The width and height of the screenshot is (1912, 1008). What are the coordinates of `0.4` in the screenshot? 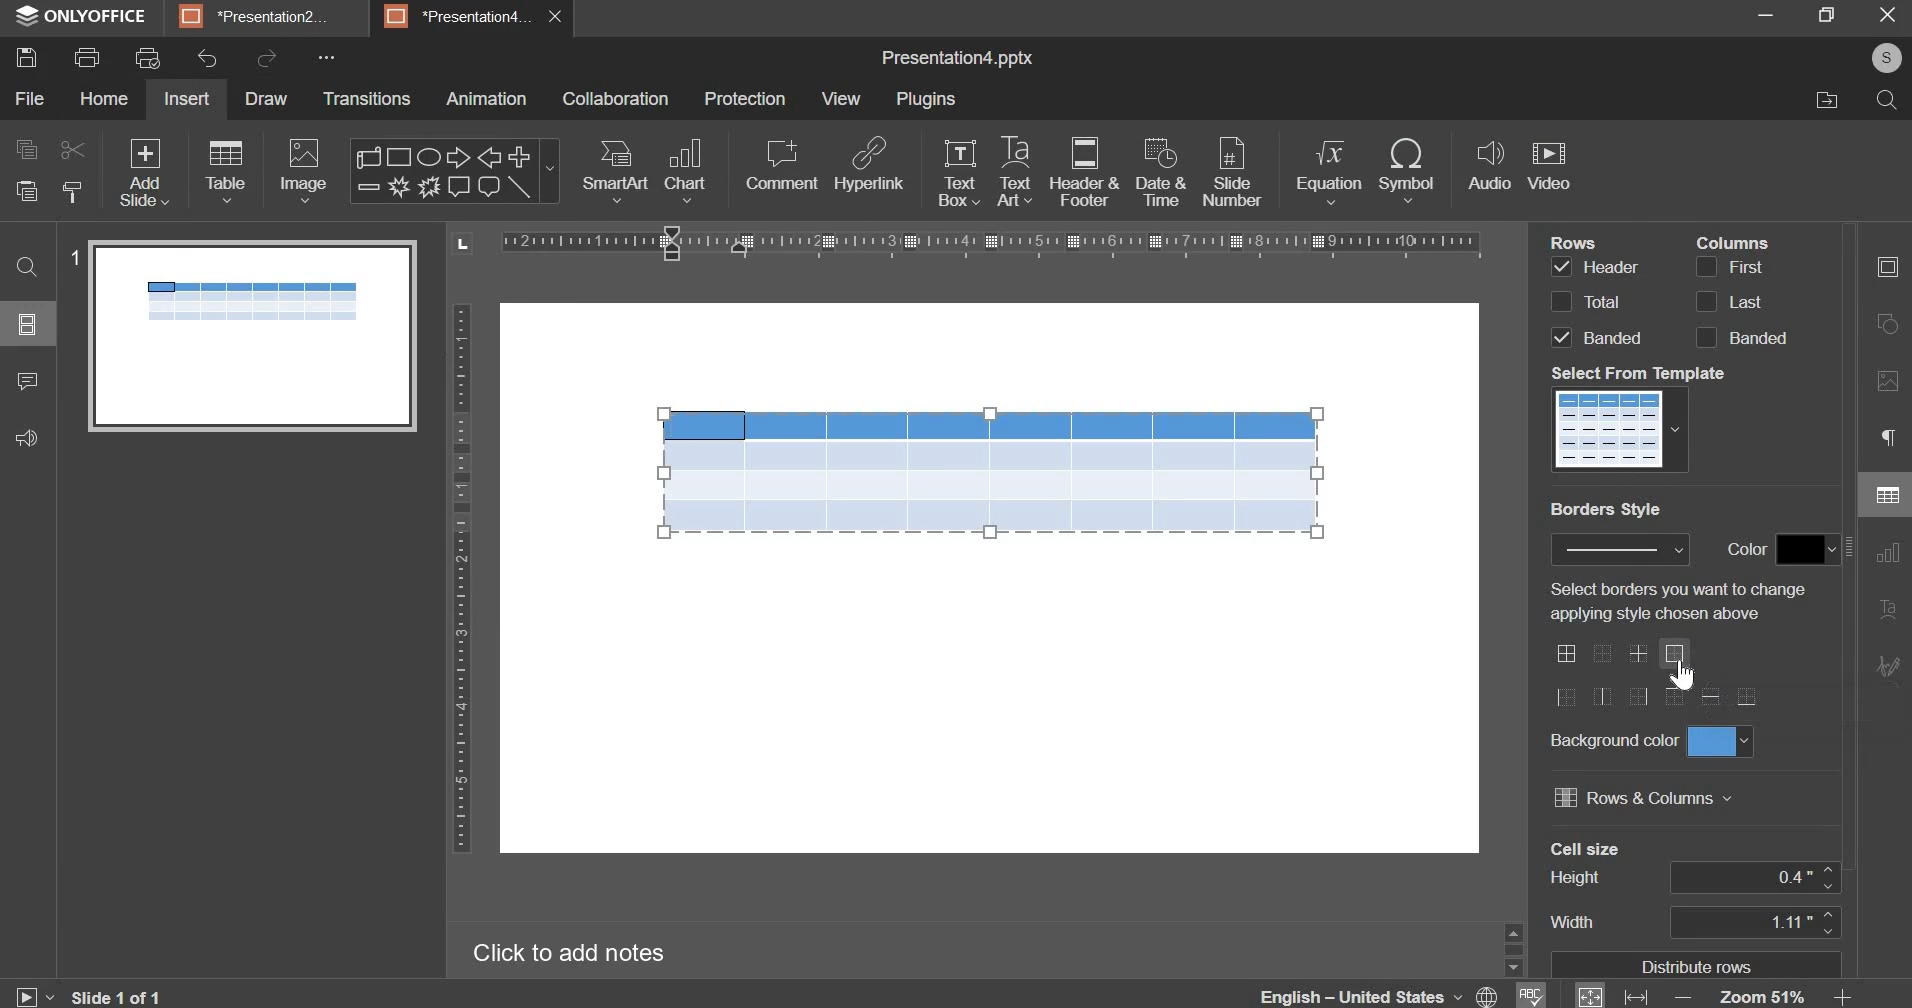 It's located at (1805, 878).